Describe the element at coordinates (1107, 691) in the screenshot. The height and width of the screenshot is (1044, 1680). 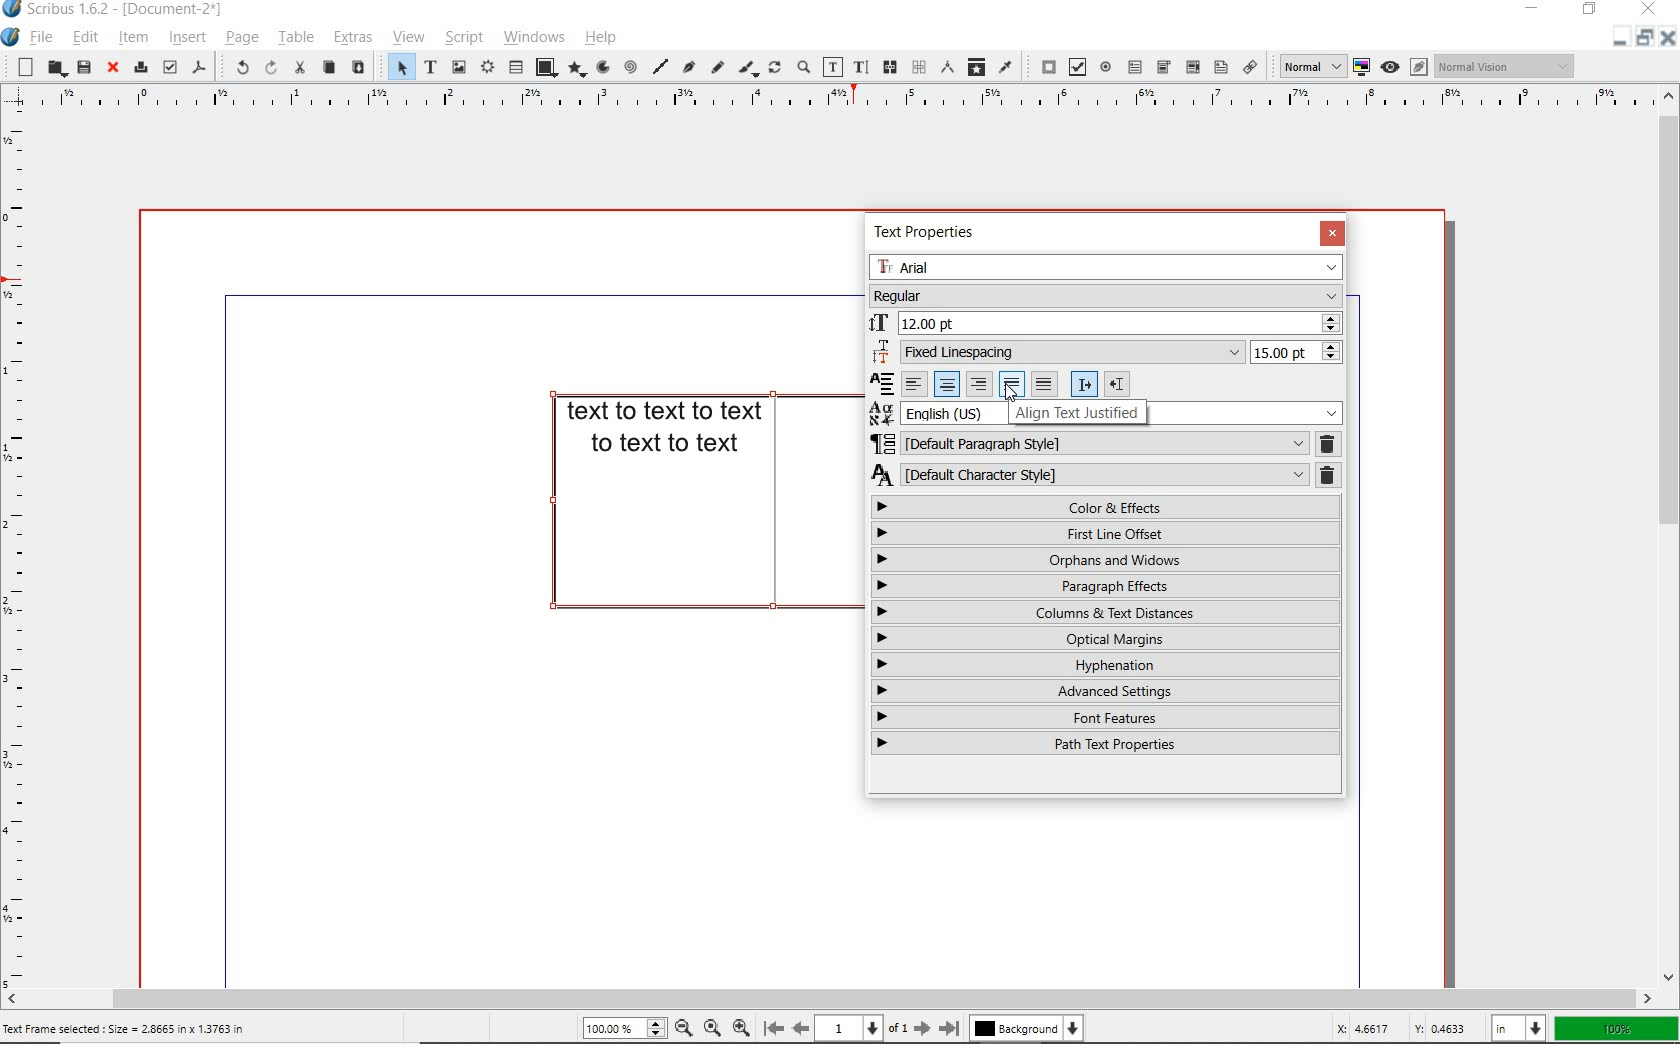
I see `ADVANCED SETTINGS` at that location.